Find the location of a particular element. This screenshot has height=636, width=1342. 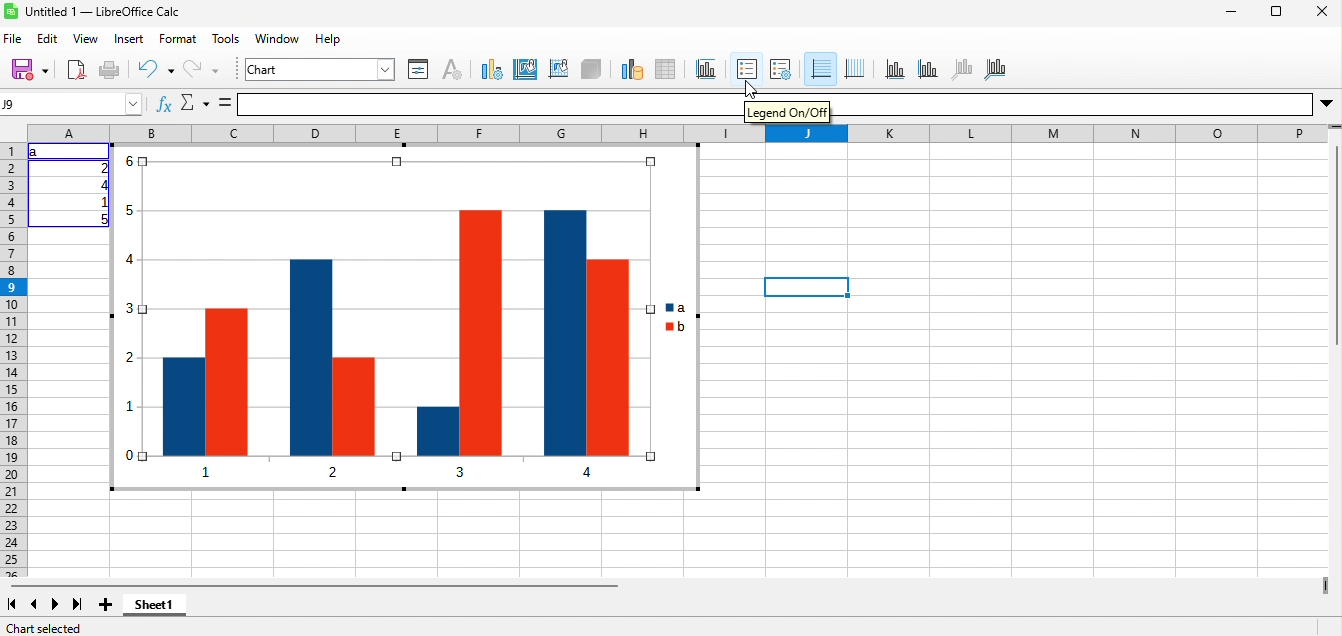

file is located at coordinates (14, 40).